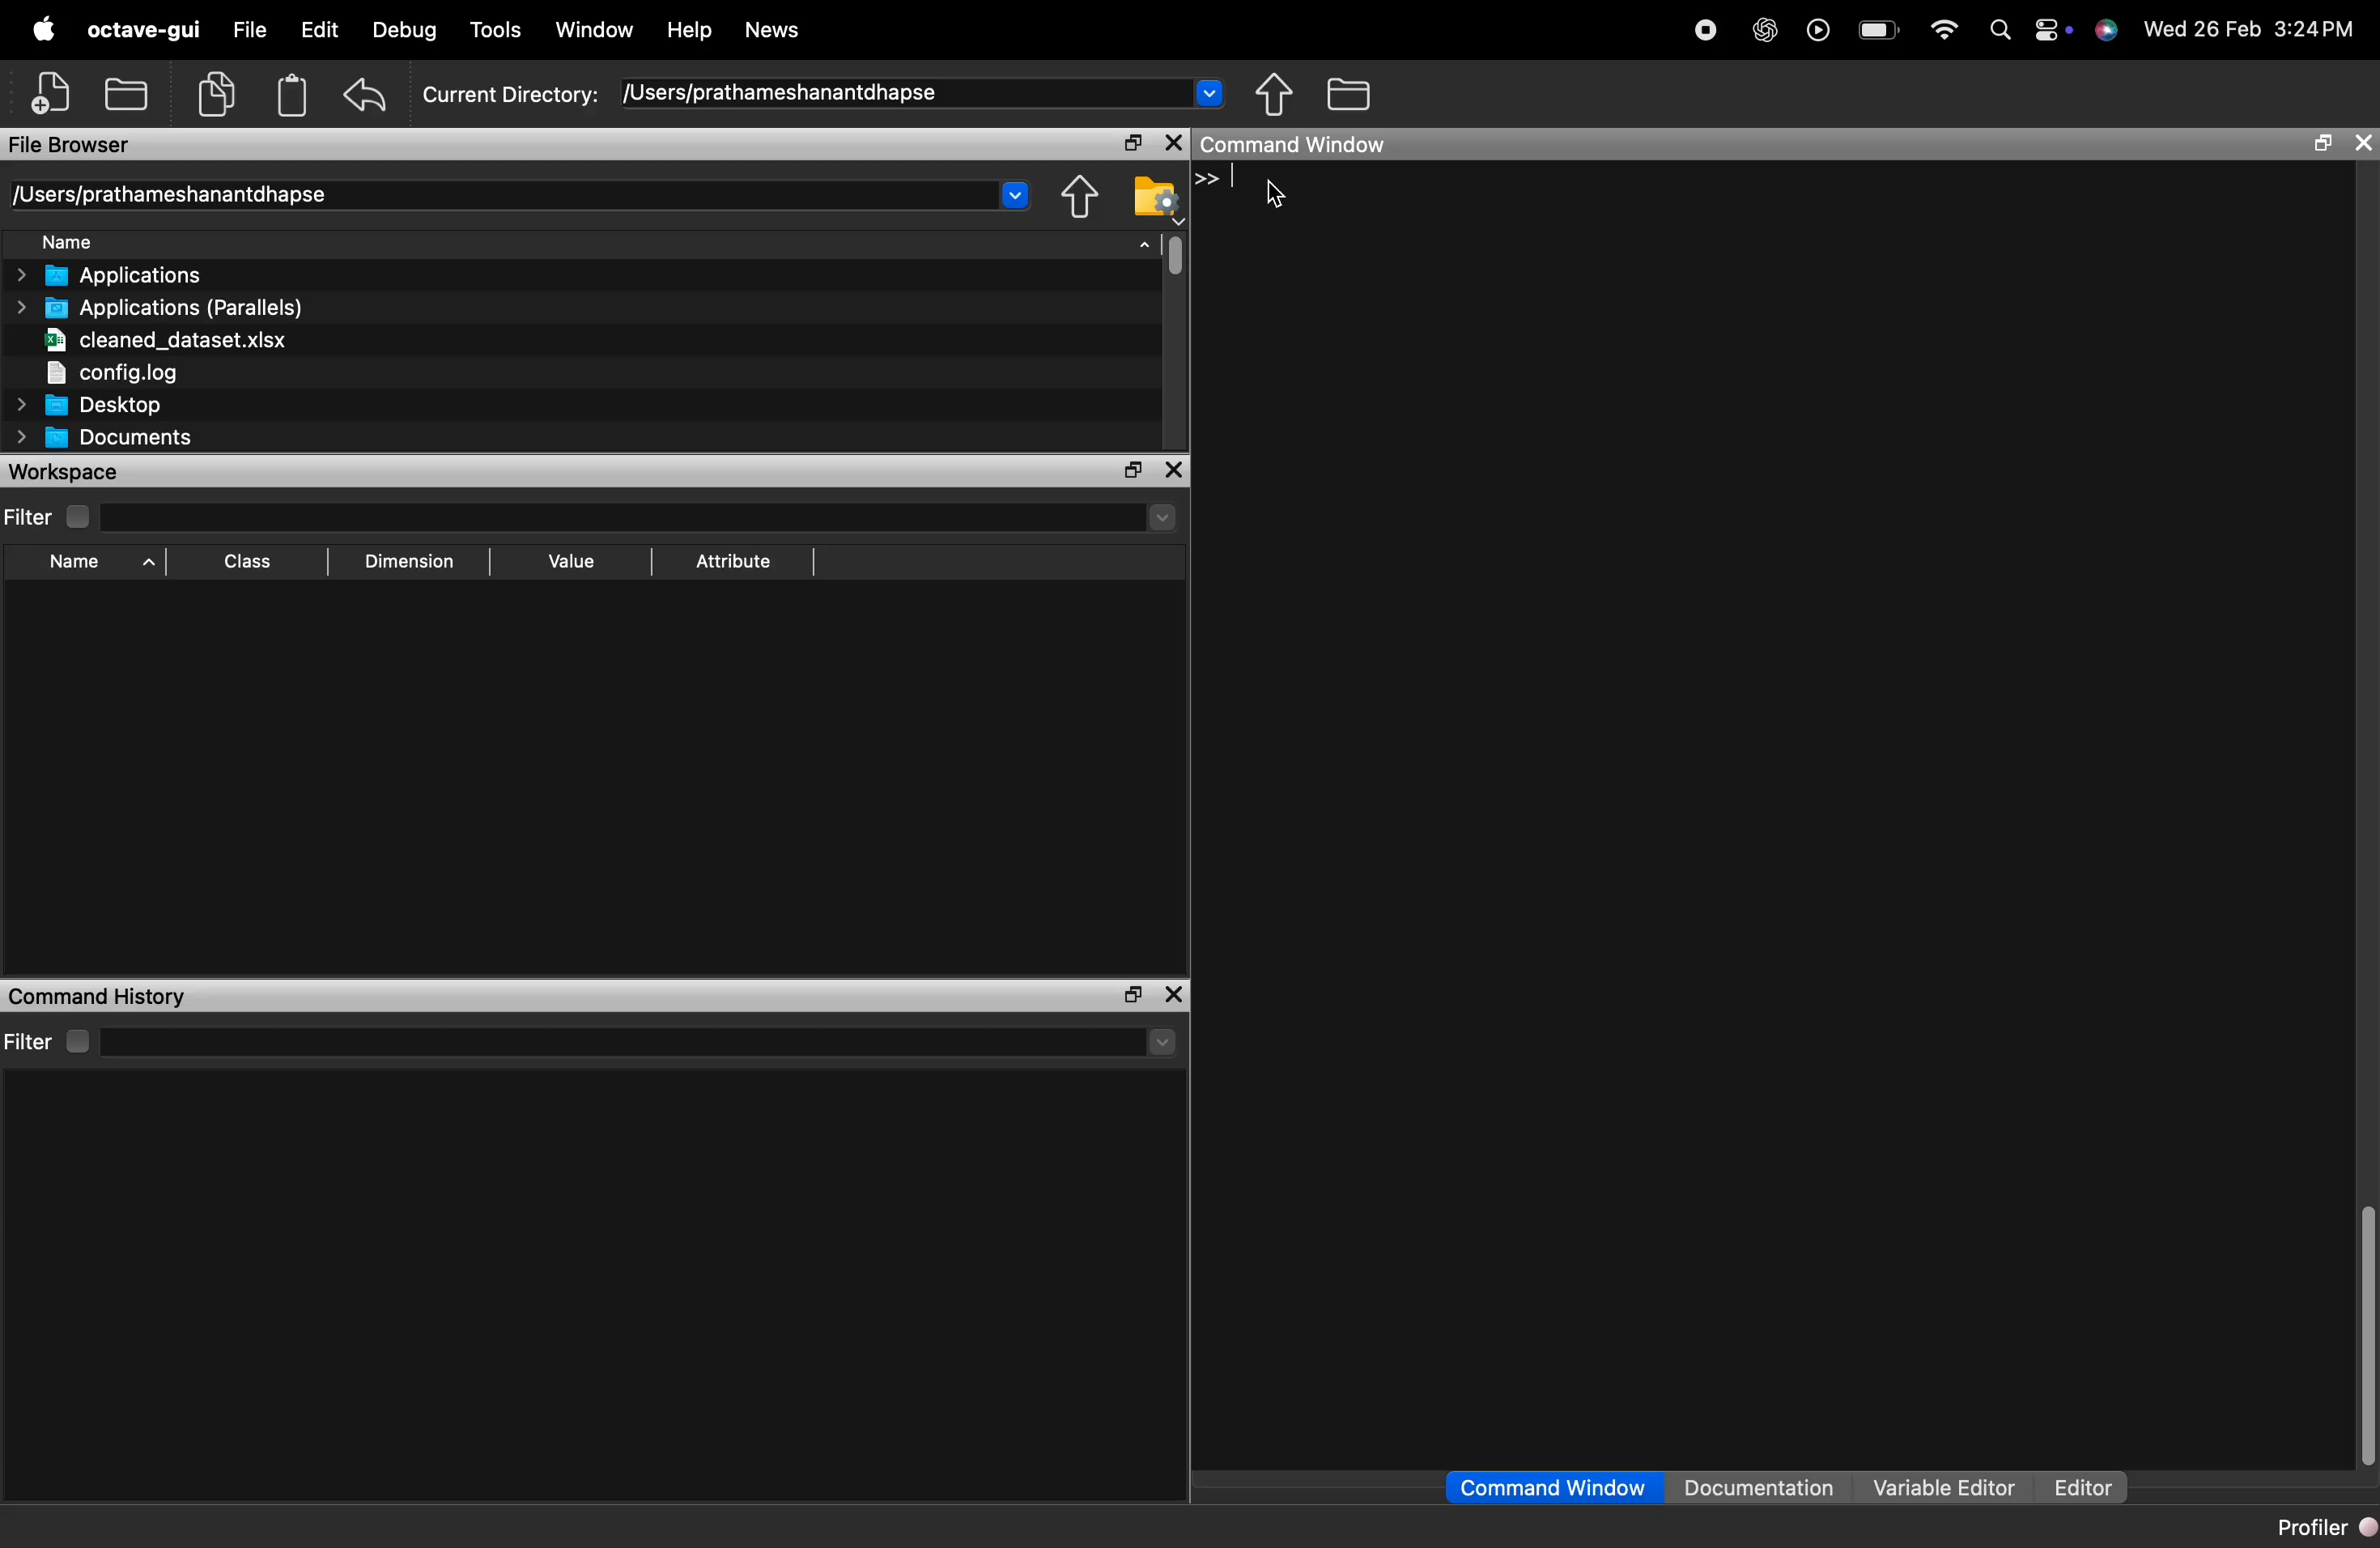 The image size is (2380, 1548). Describe the element at coordinates (2050, 32) in the screenshot. I see `control center` at that location.